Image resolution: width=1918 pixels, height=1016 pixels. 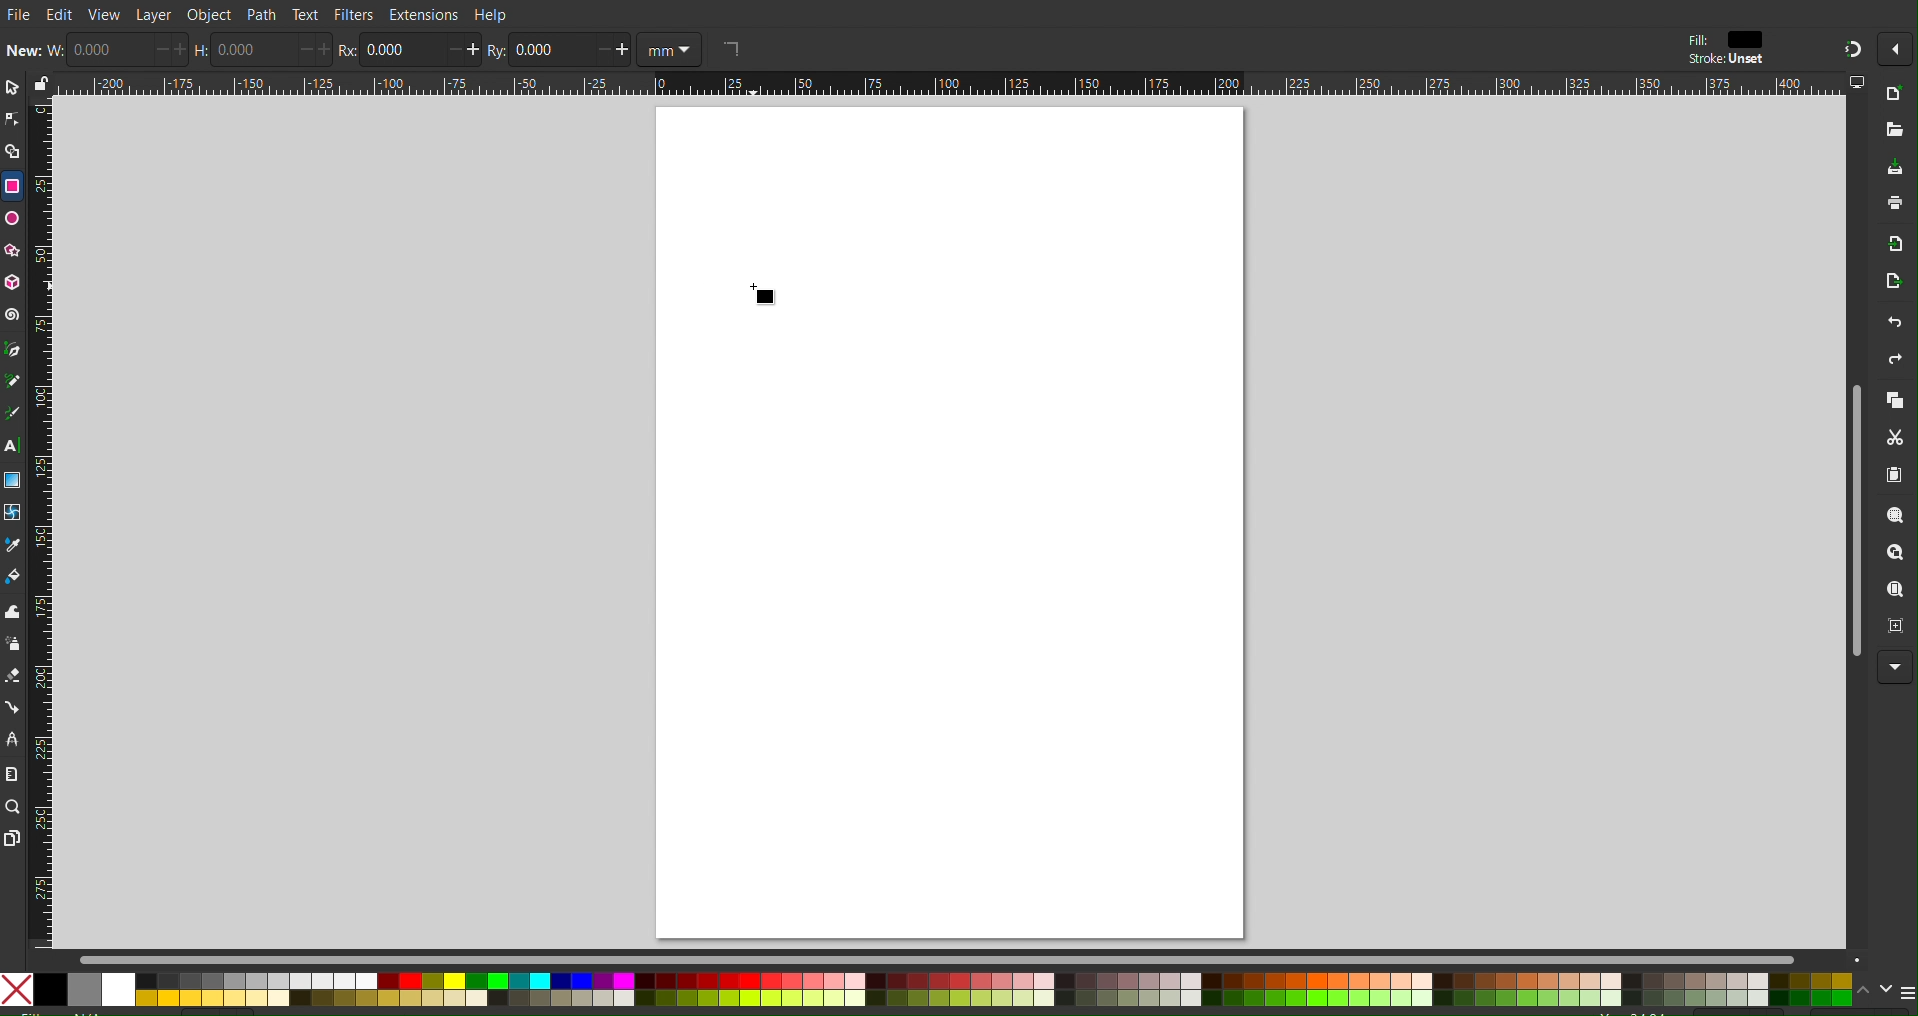 What do you see at coordinates (611, 50) in the screenshot?
I see `increase/decrease` at bounding box center [611, 50].